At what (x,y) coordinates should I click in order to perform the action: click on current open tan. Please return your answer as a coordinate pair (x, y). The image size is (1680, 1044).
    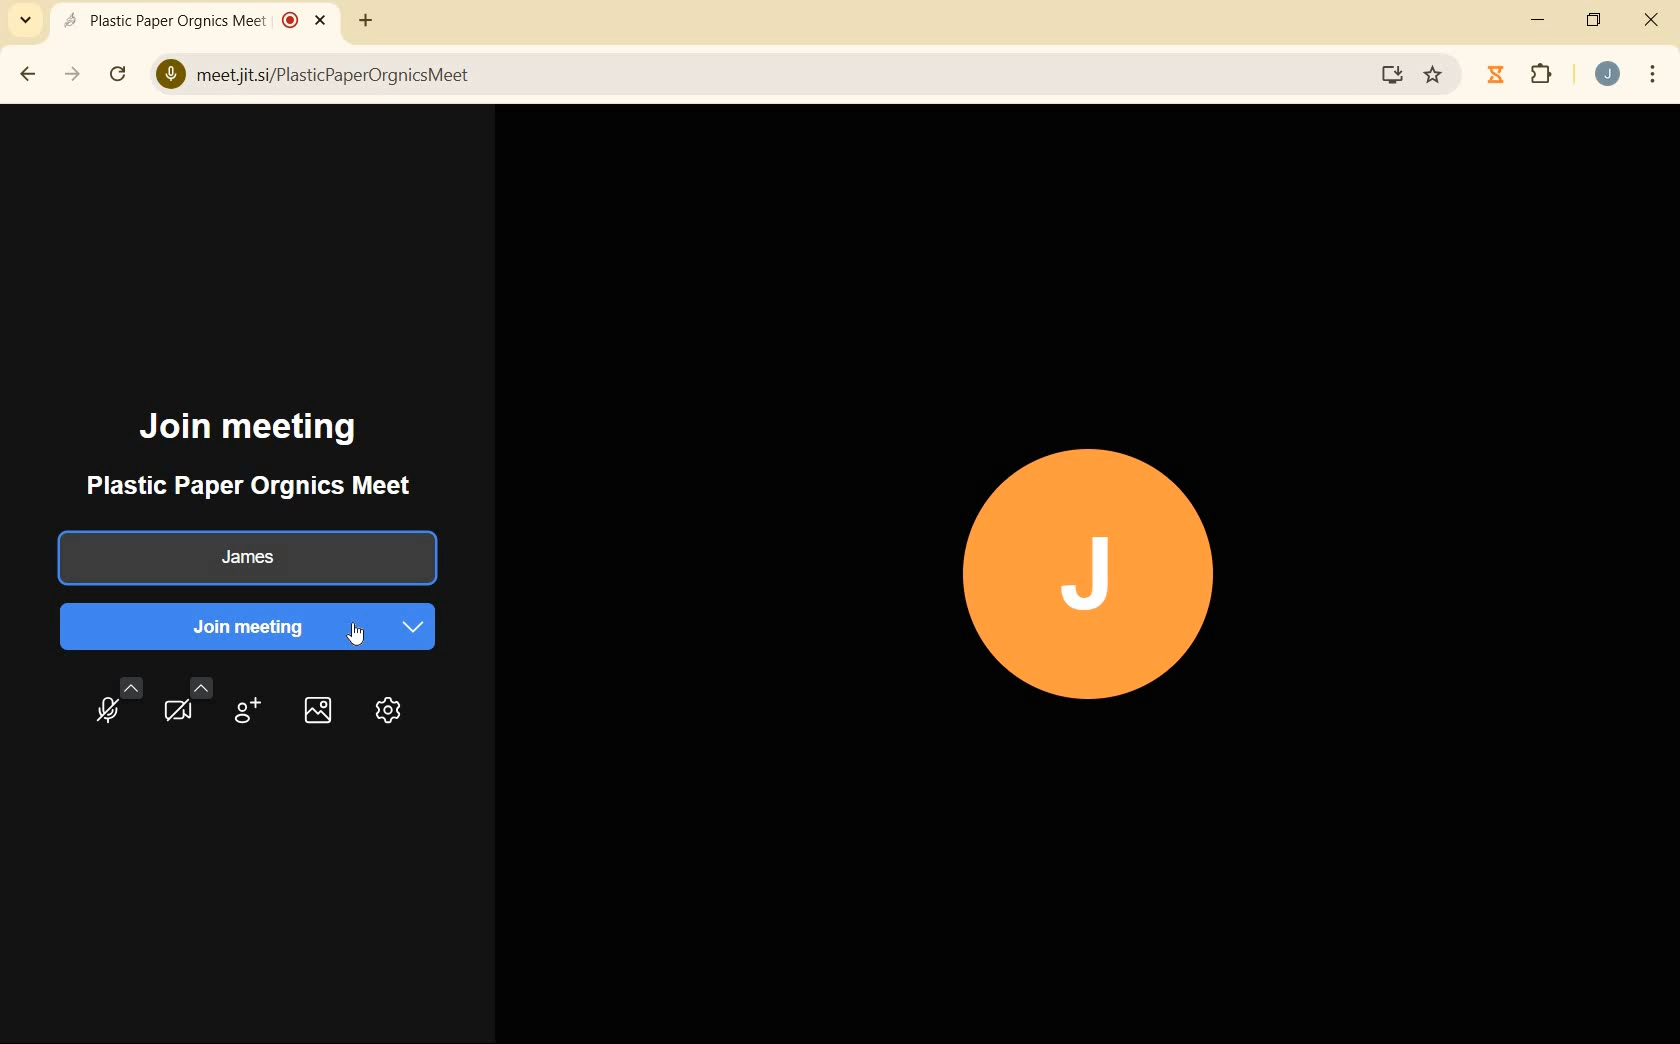
    Looking at the image, I should click on (199, 21).